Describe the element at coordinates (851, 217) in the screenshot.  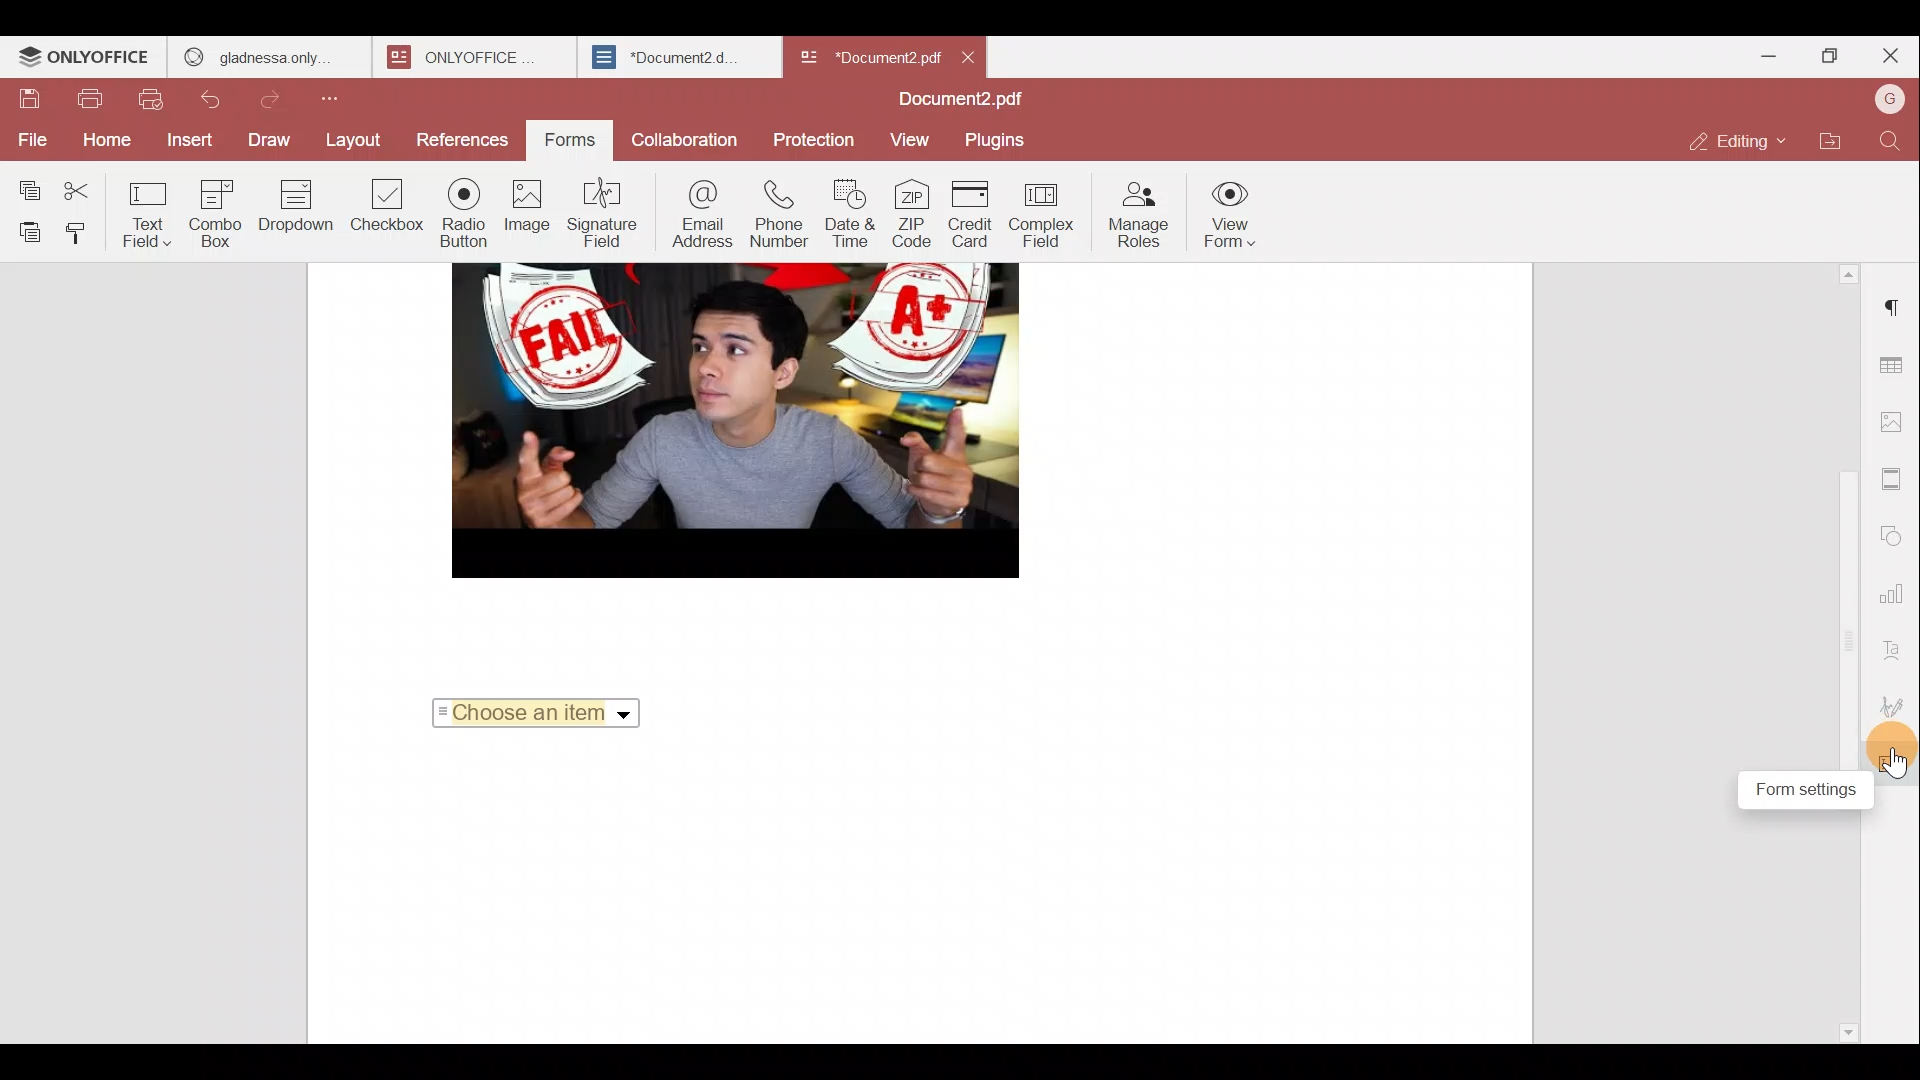
I see `Date & time` at that location.